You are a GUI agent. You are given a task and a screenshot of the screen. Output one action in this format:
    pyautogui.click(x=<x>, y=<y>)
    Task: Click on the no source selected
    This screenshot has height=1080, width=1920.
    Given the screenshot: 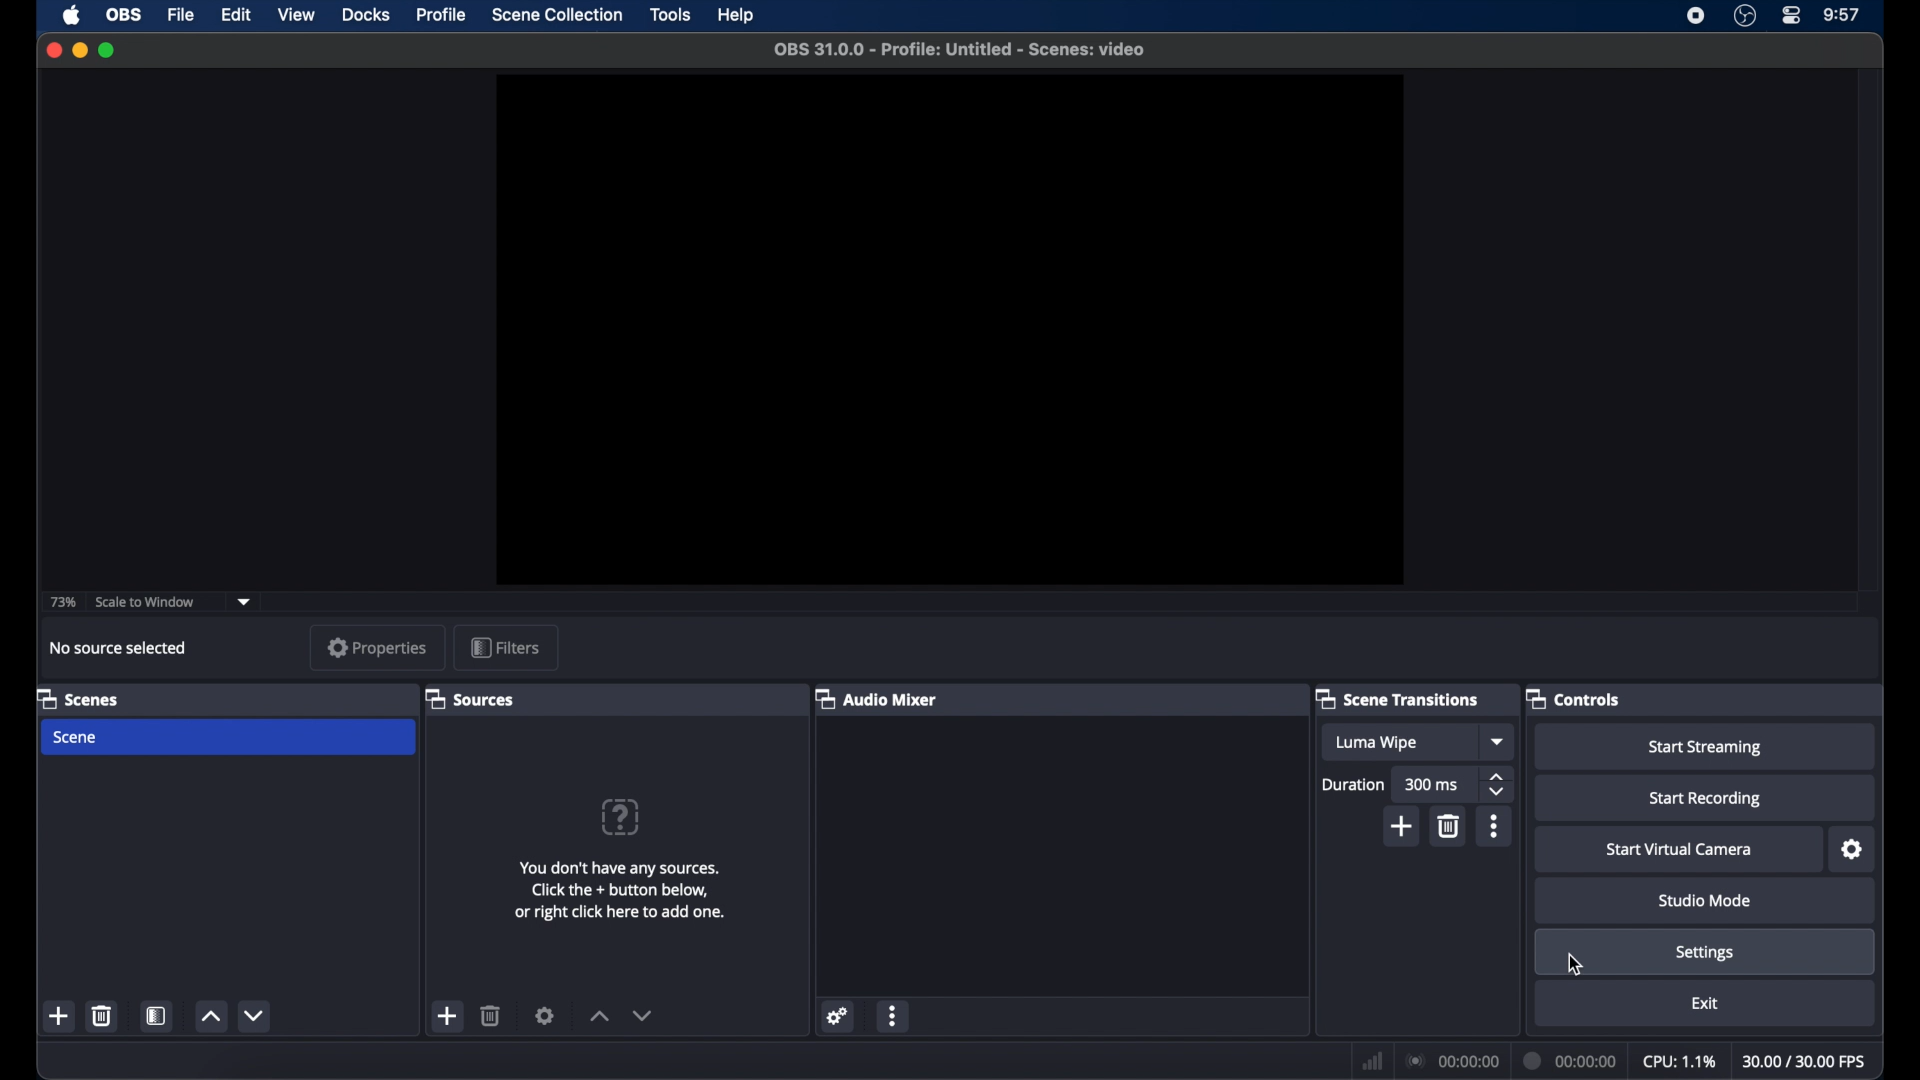 What is the action you would take?
    pyautogui.click(x=119, y=648)
    